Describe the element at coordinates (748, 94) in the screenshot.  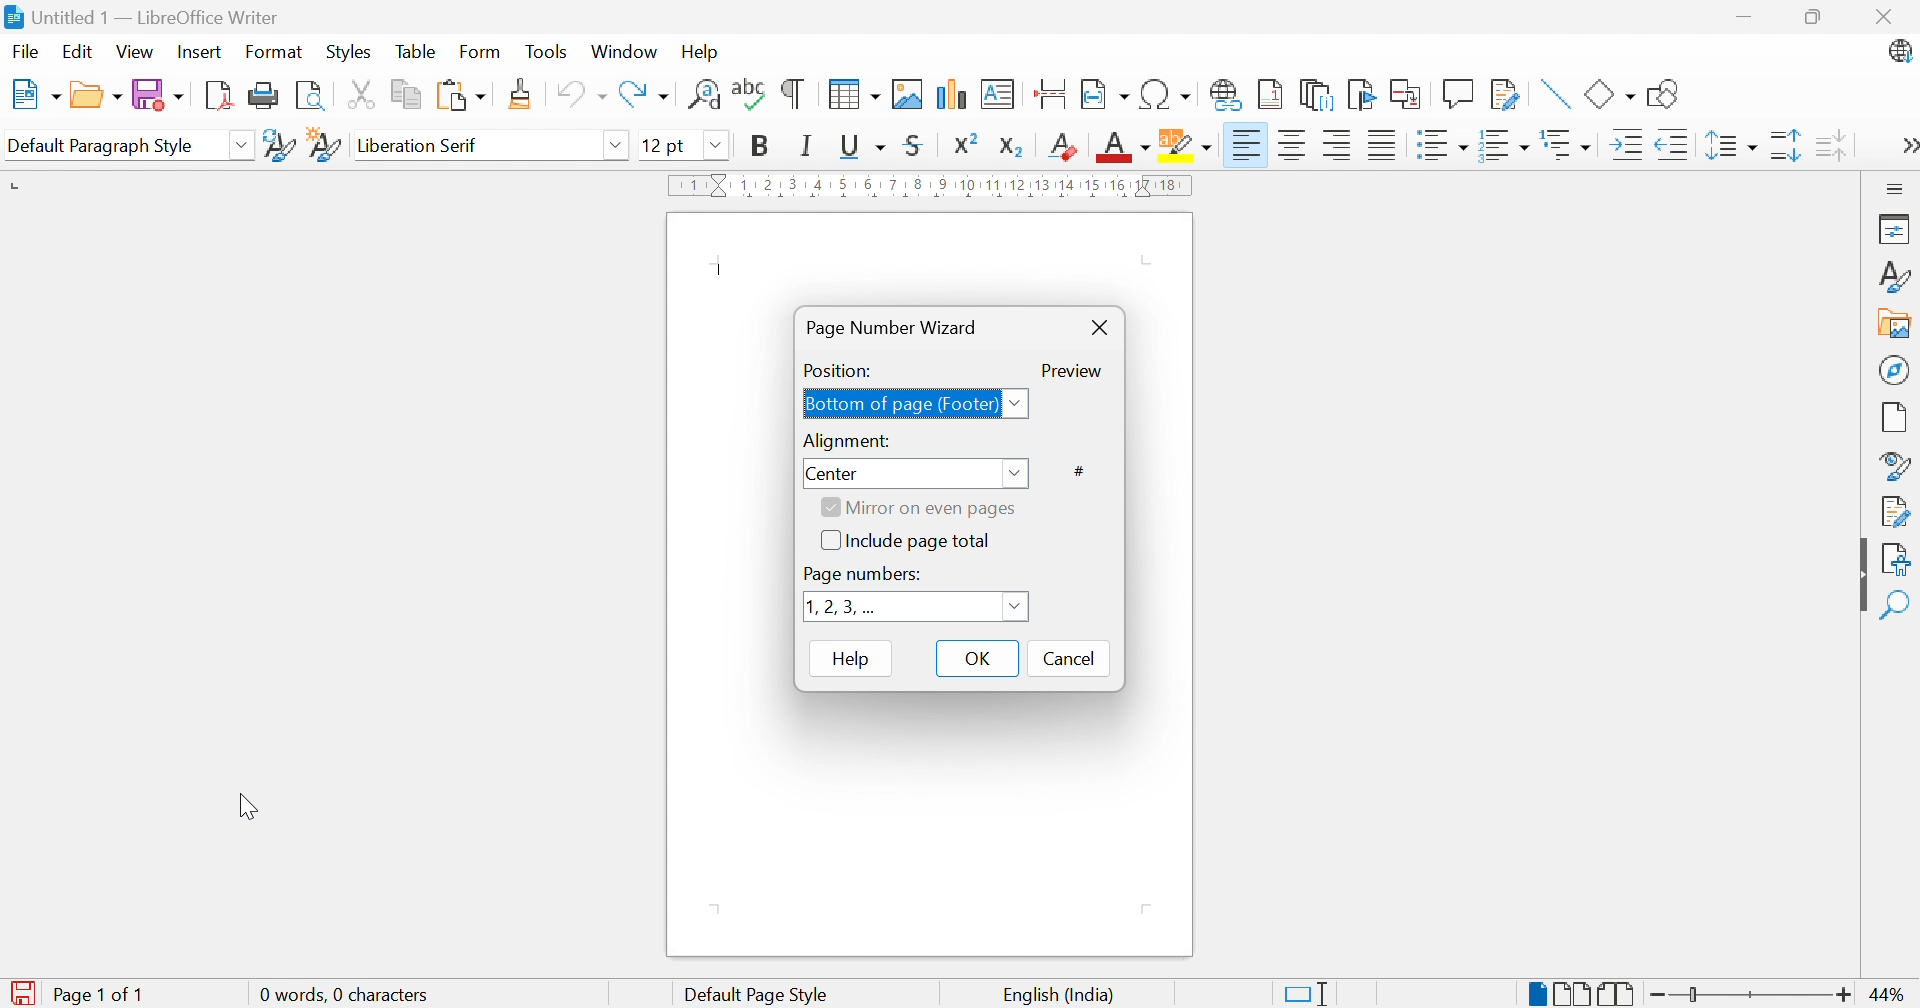
I see `Check spelling` at that location.